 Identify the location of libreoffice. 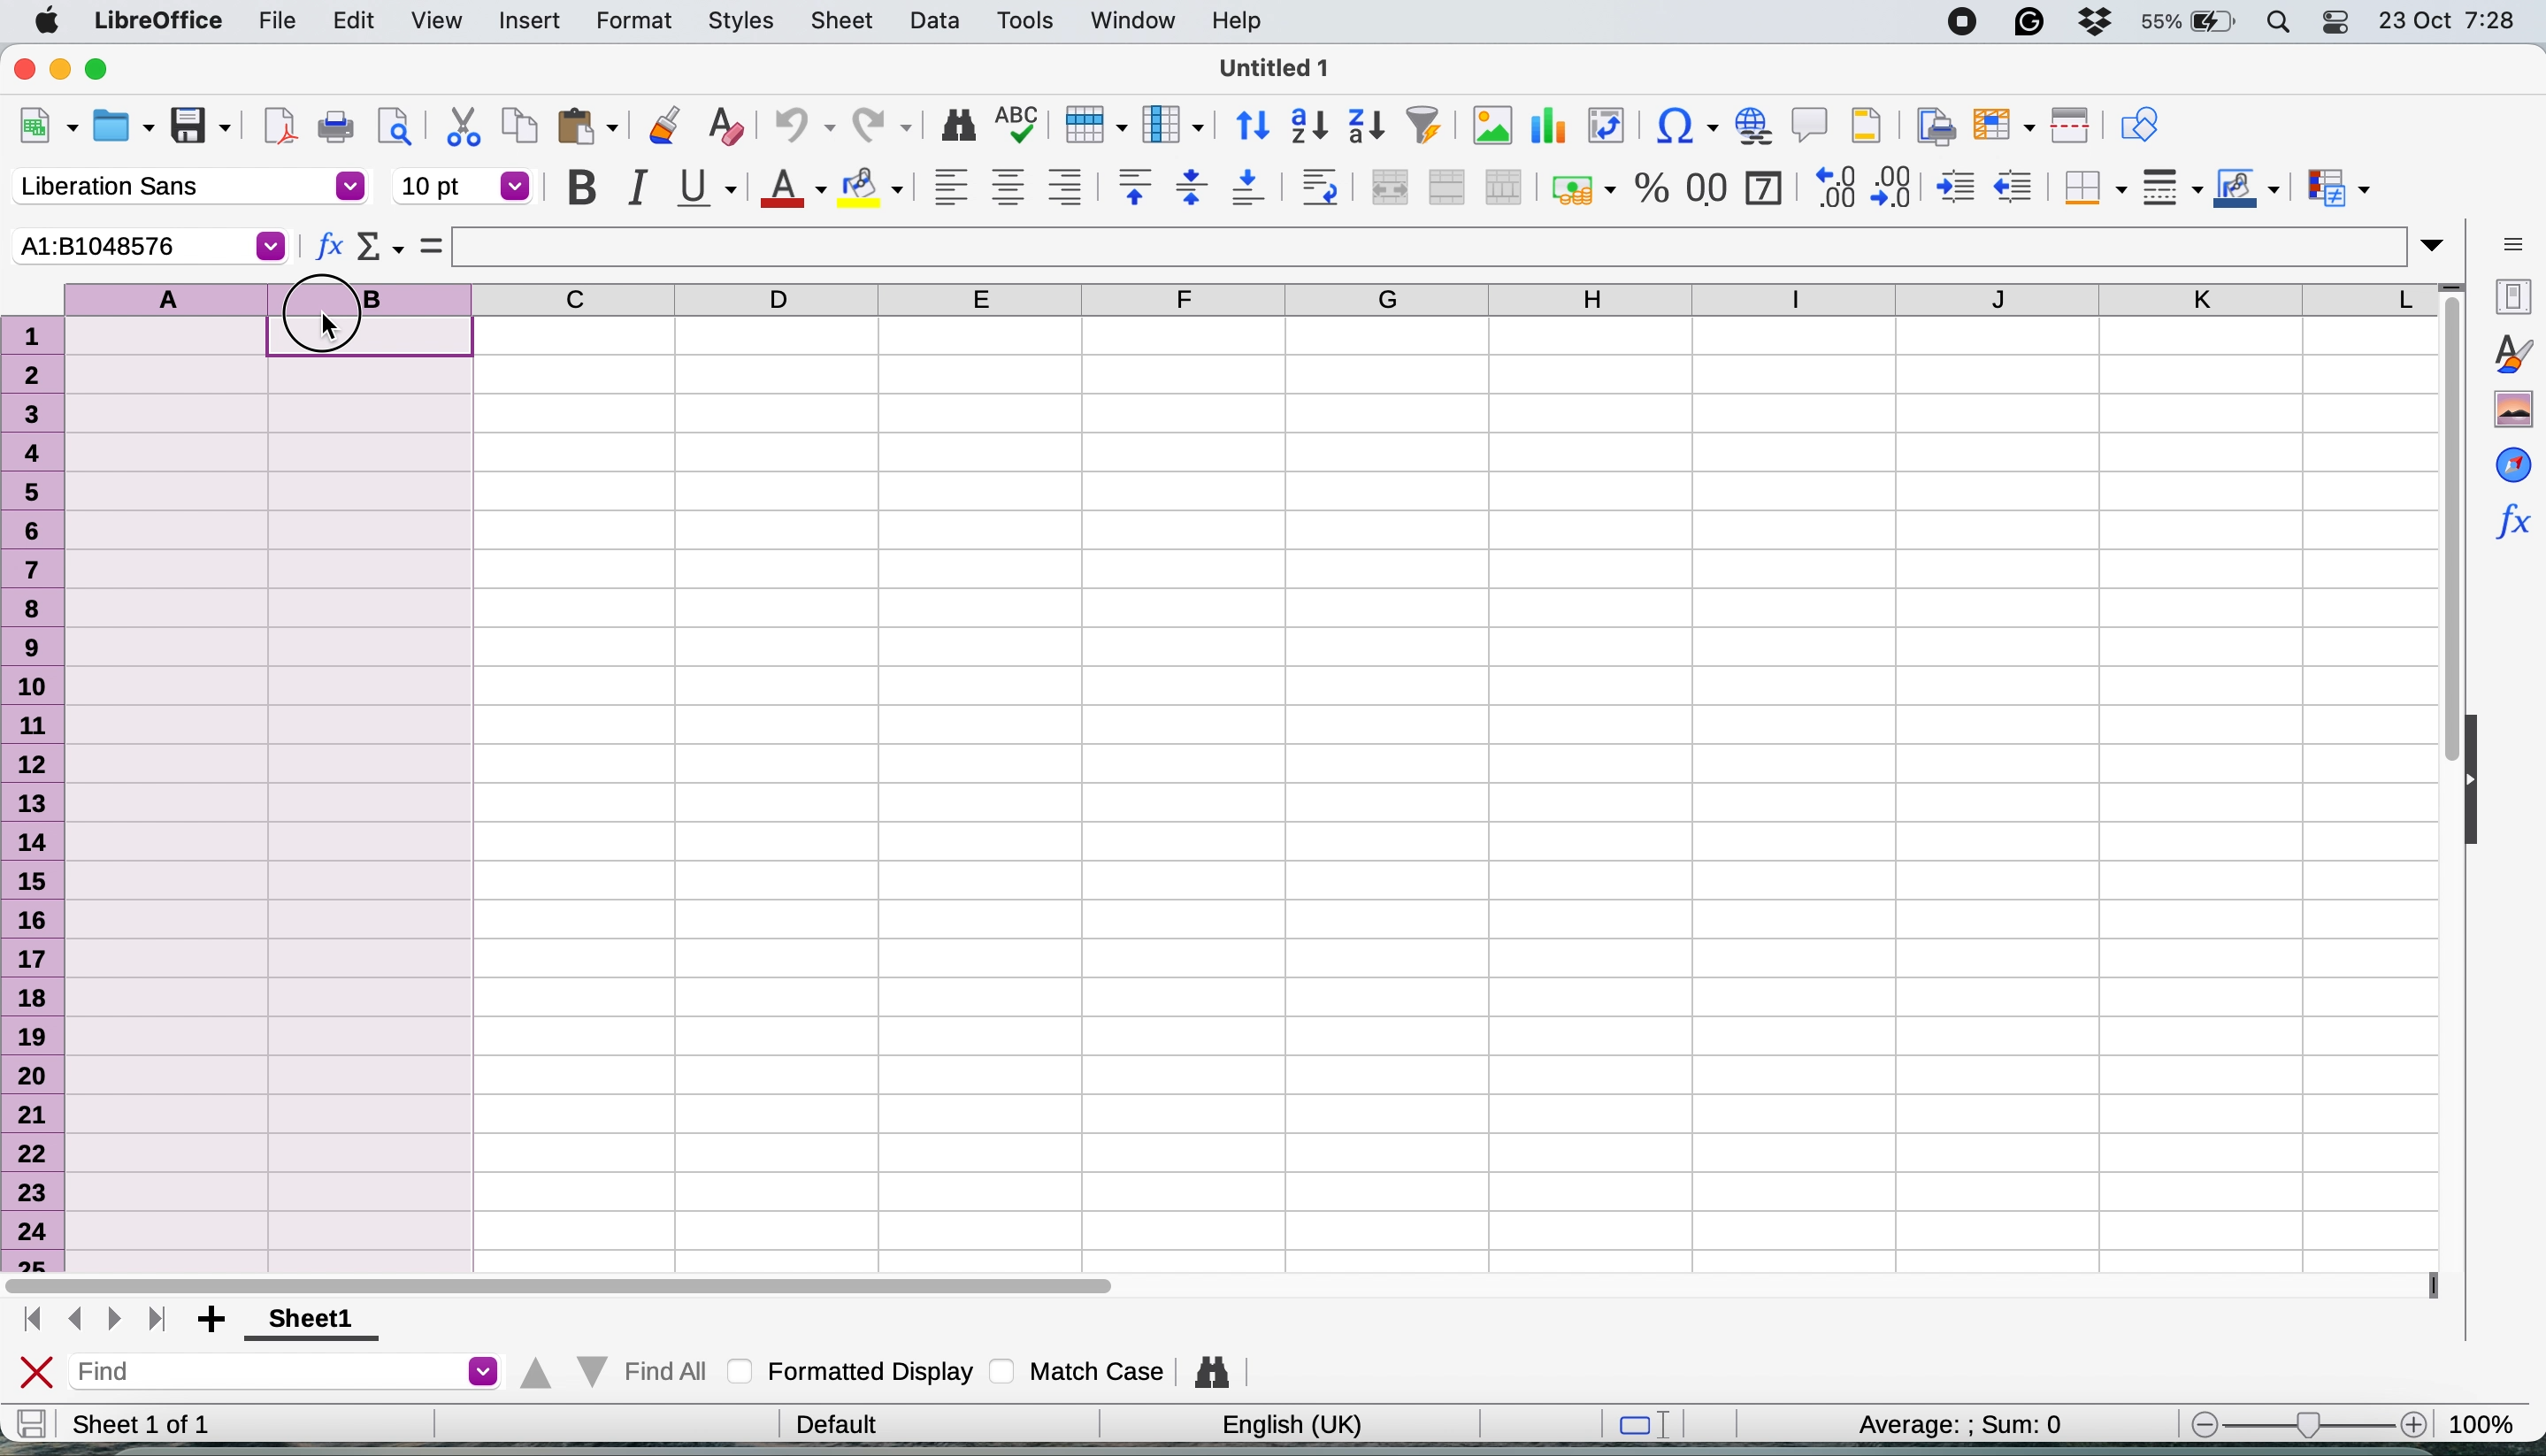
(160, 21).